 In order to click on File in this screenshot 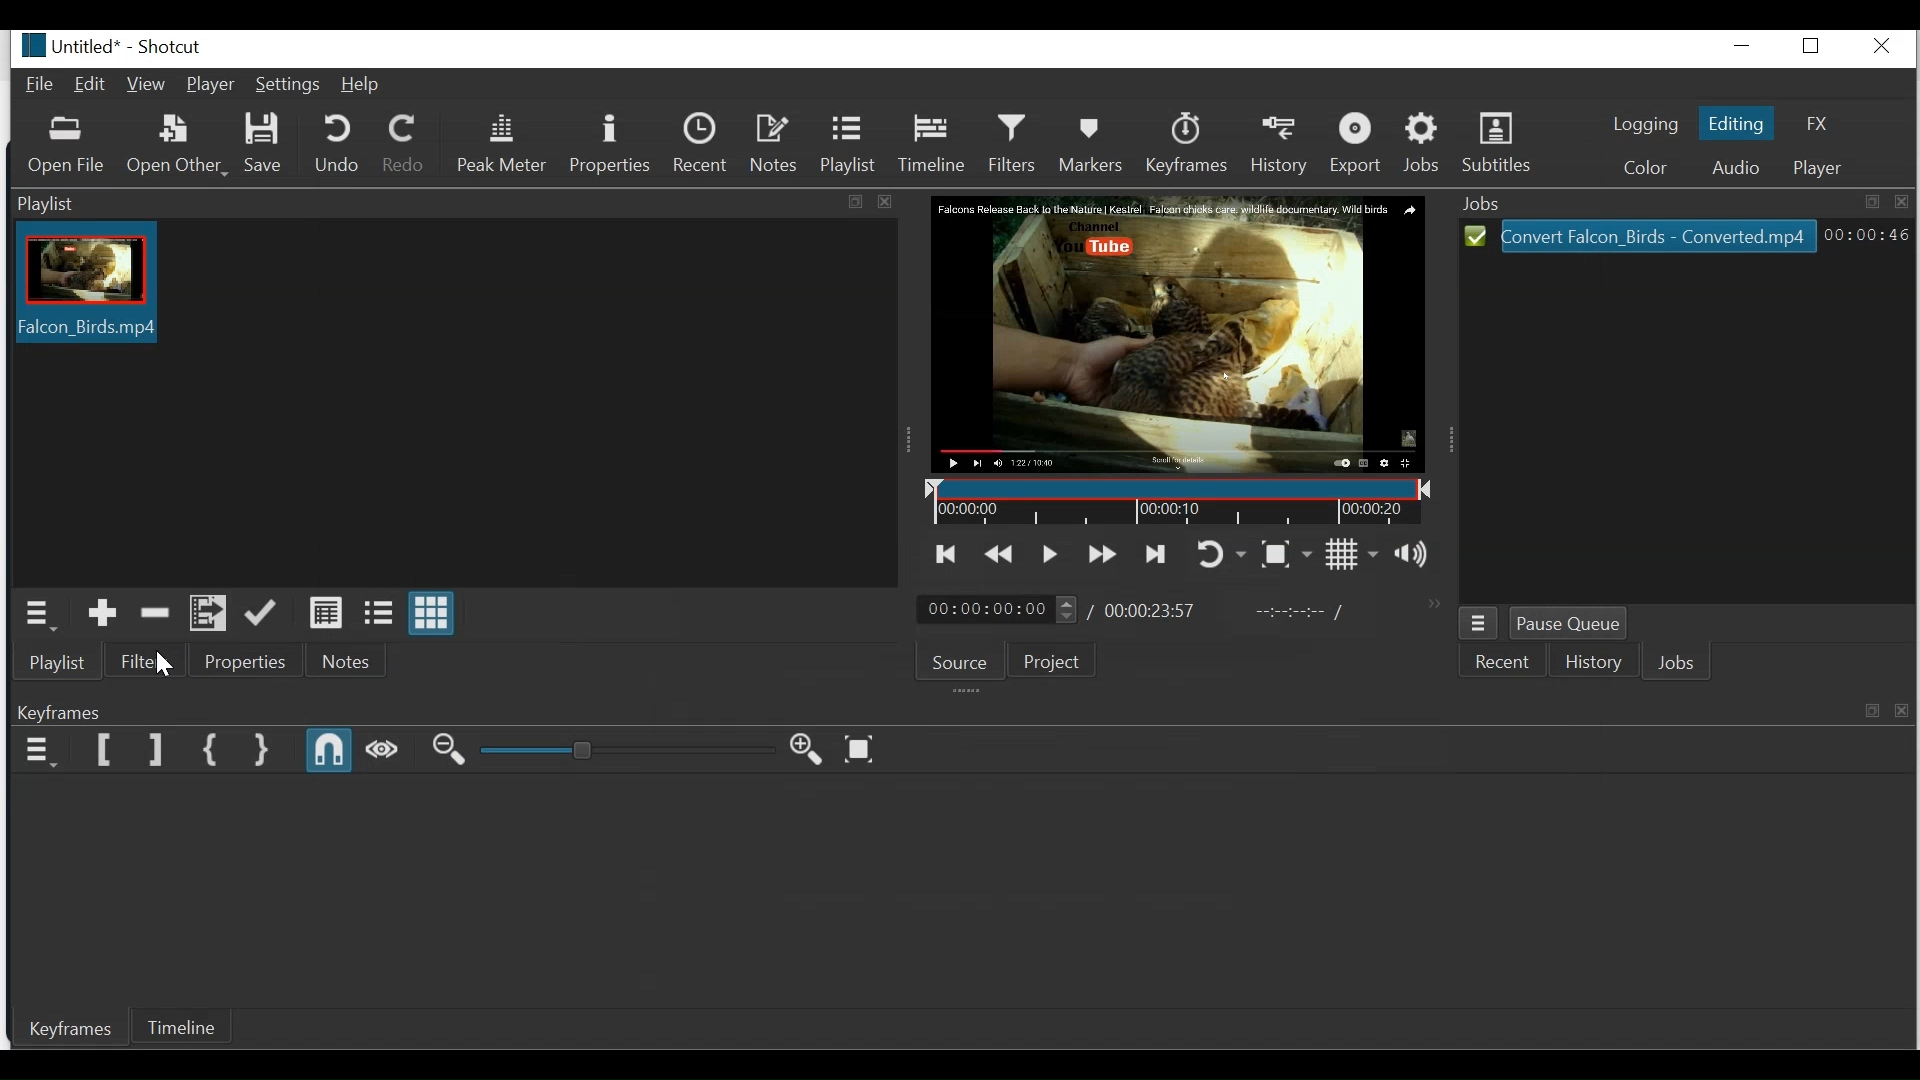, I will do `click(43, 86)`.